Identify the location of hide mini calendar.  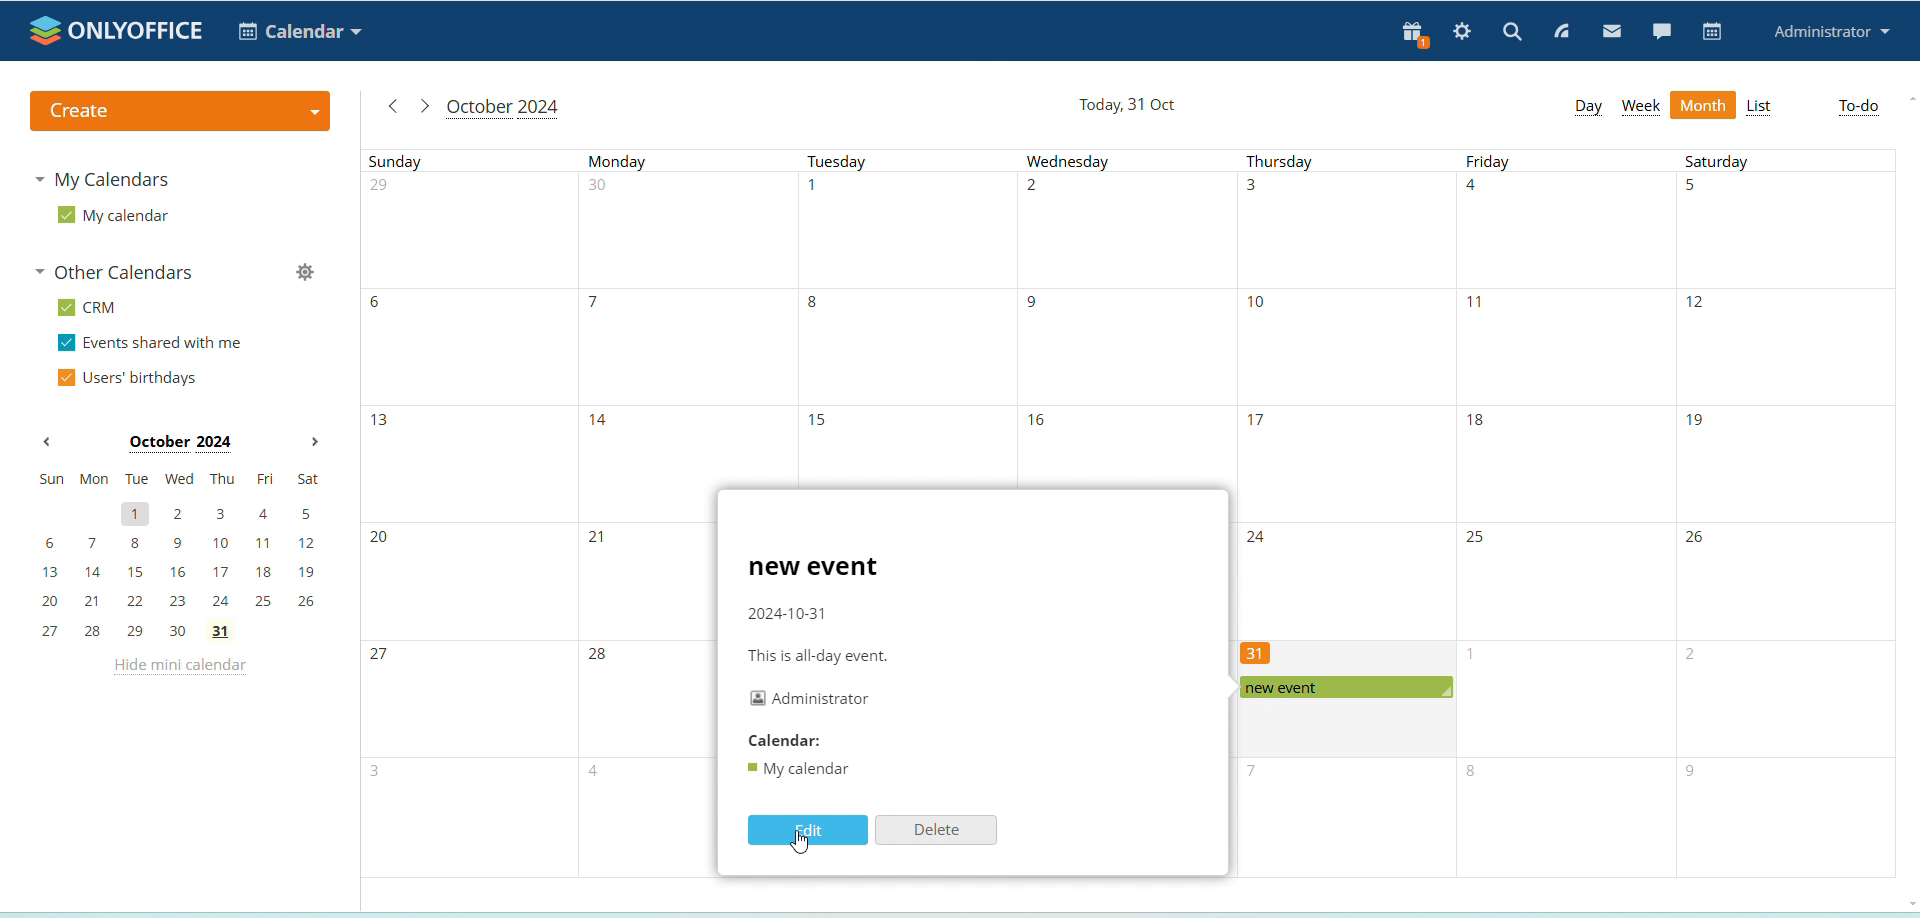
(178, 669).